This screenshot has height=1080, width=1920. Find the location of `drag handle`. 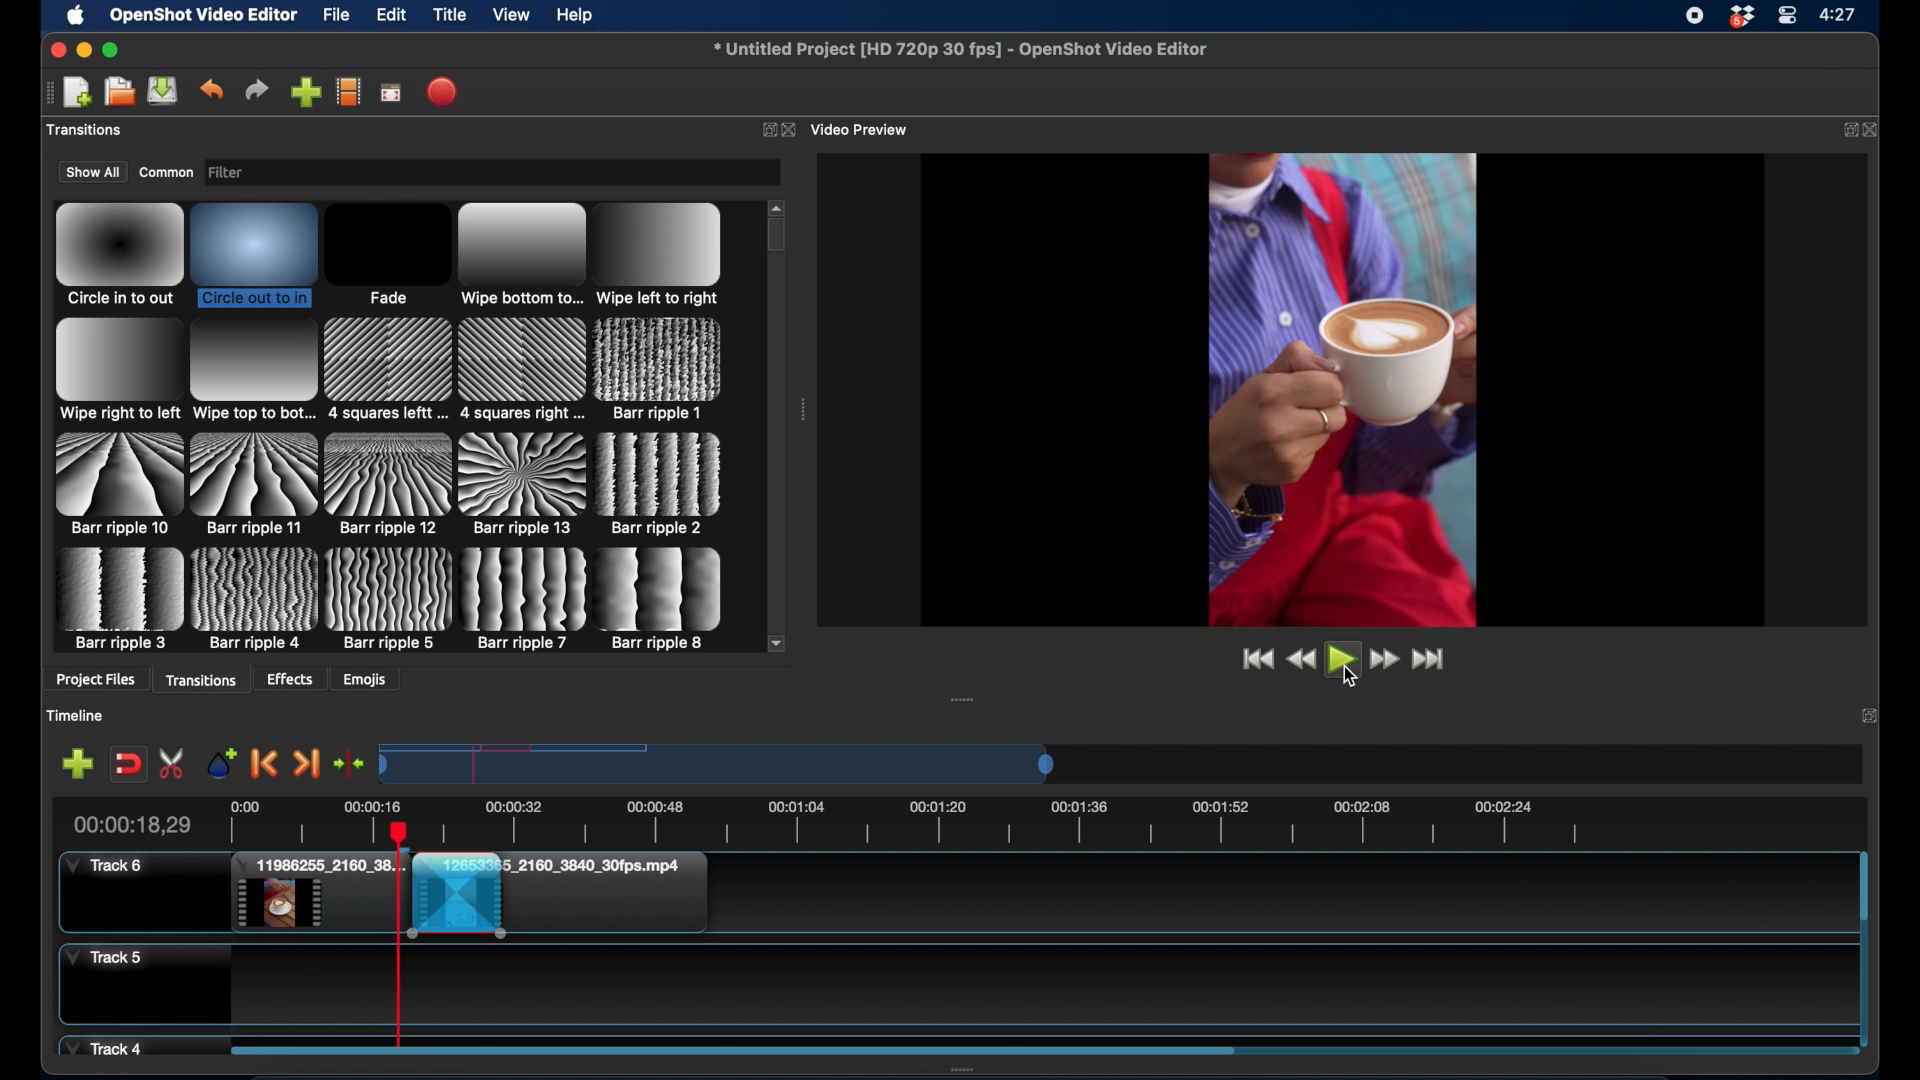

drag handle is located at coordinates (804, 410).